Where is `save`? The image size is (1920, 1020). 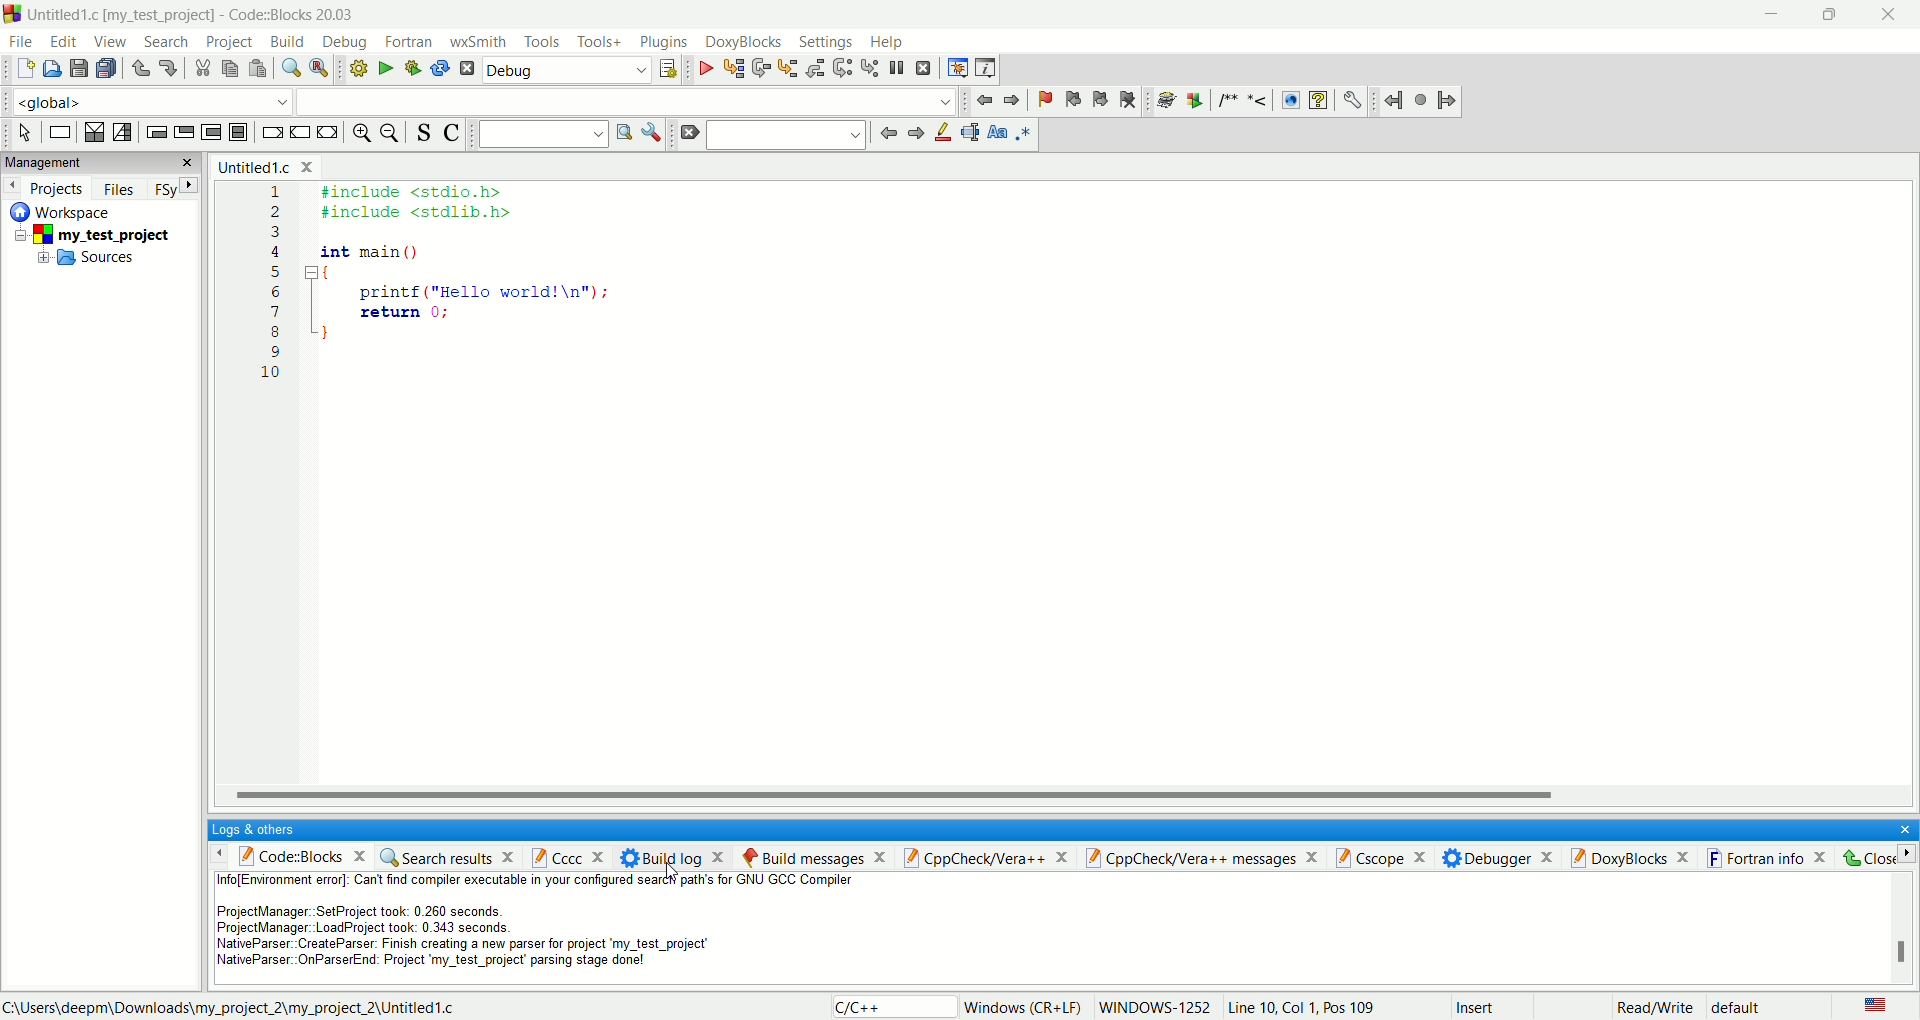
save is located at coordinates (79, 69).